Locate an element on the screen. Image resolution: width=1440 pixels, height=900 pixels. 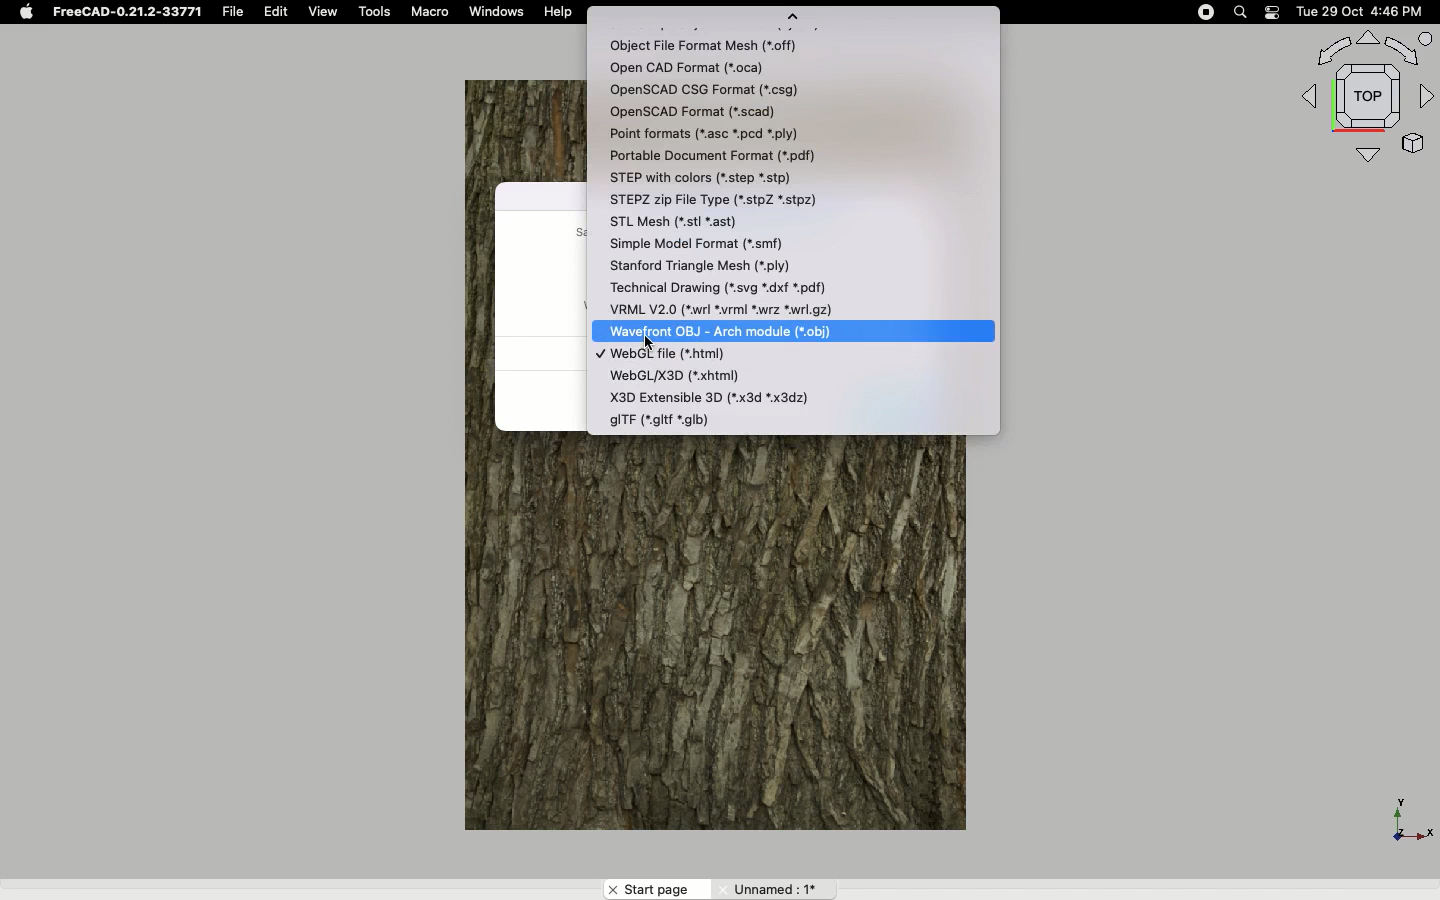
Tue 29 Oct 4:46 PM is located at coordinates (1353, 10).